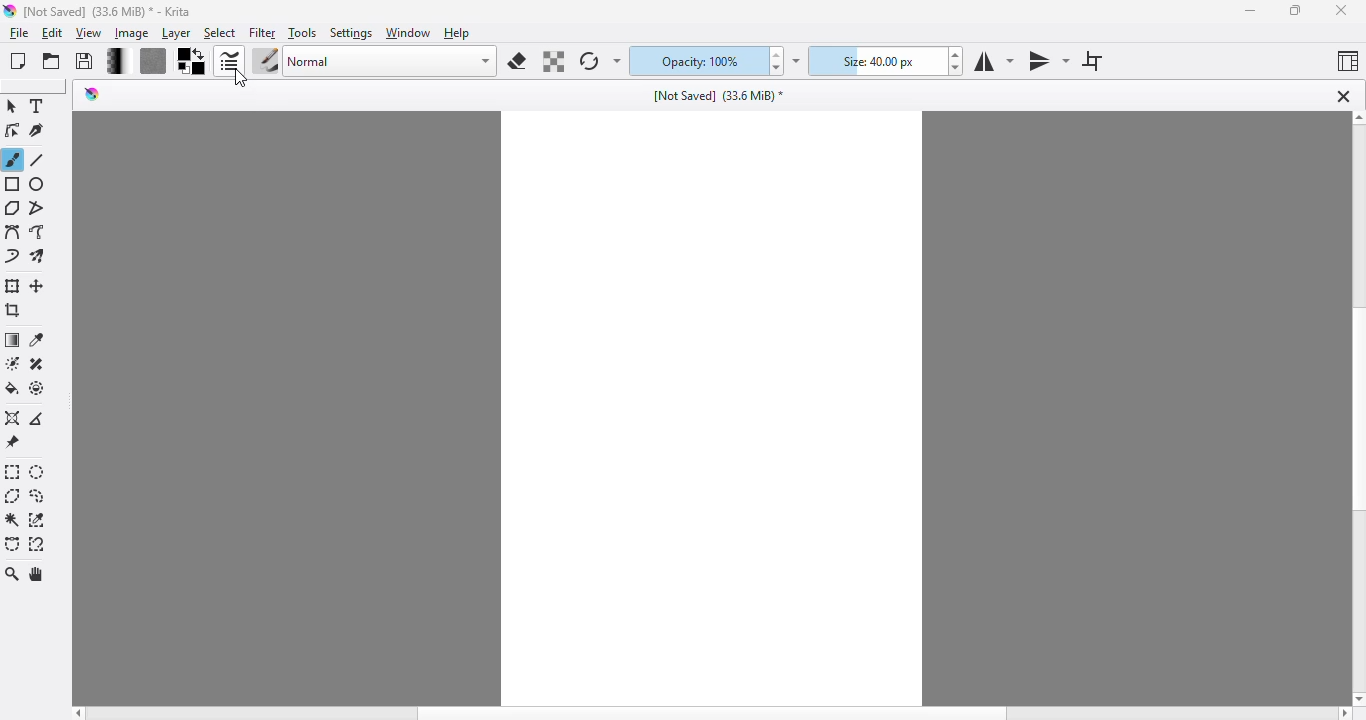 The width and height of the screenshot is (1366, 720). I want to click on view, so click(90, 34).